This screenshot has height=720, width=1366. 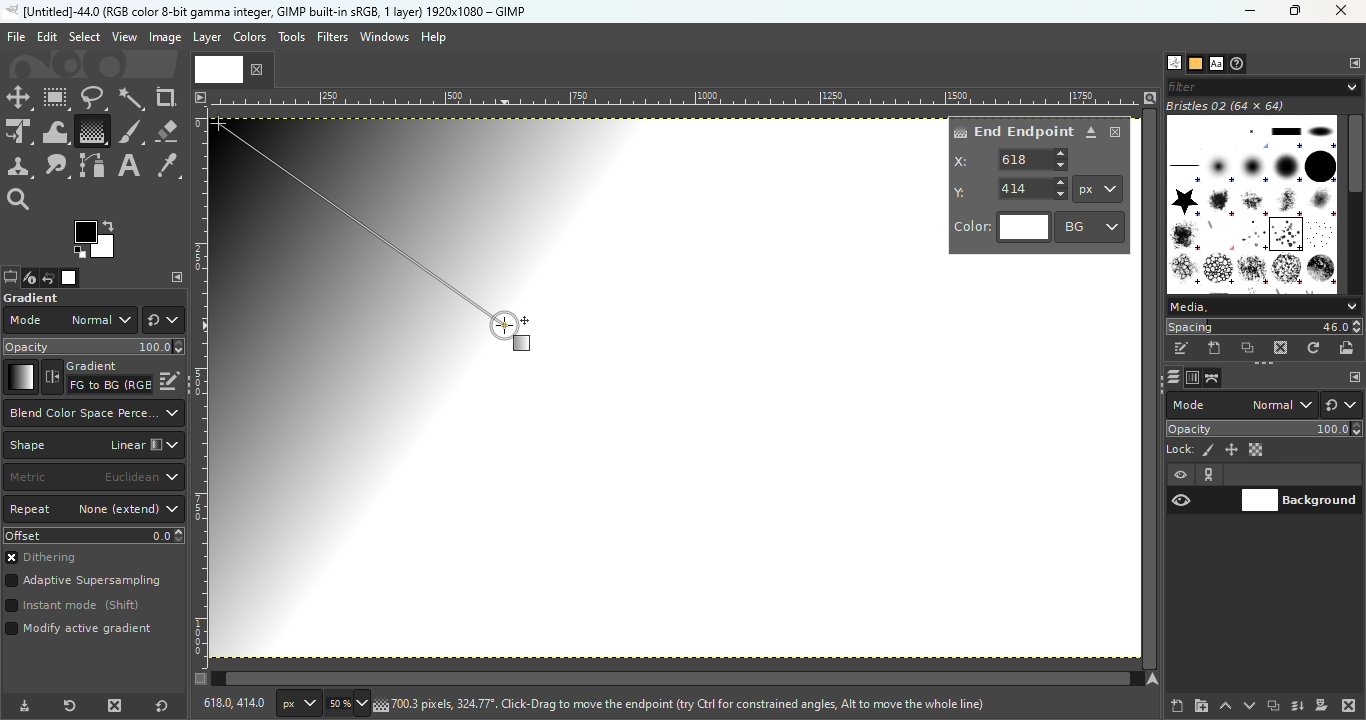 What do you see at coordinates (677, 97) in the screenshot?
I see `Ruler Measurement` at bounding box center [677, 97].